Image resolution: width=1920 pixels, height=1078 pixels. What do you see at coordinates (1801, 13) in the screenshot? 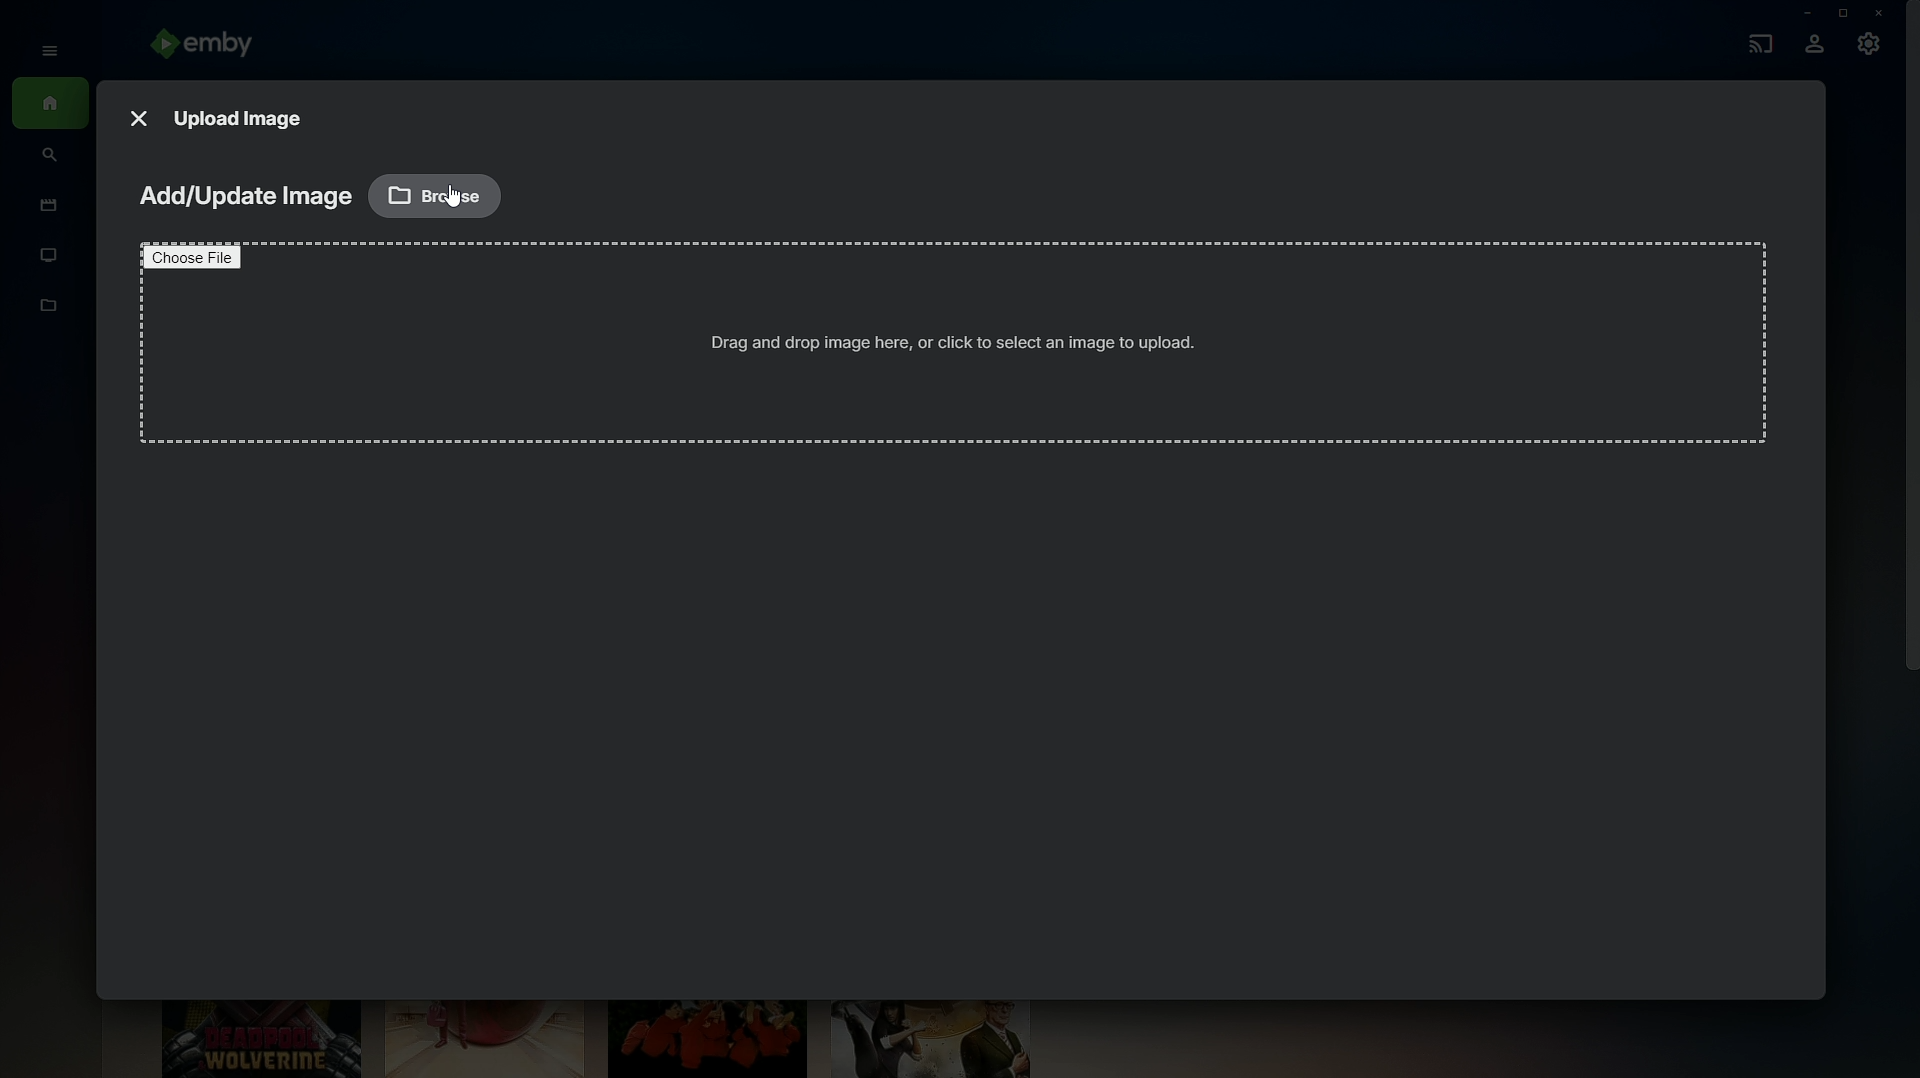
I see `Minimize` at bounding box center [1801, 13].